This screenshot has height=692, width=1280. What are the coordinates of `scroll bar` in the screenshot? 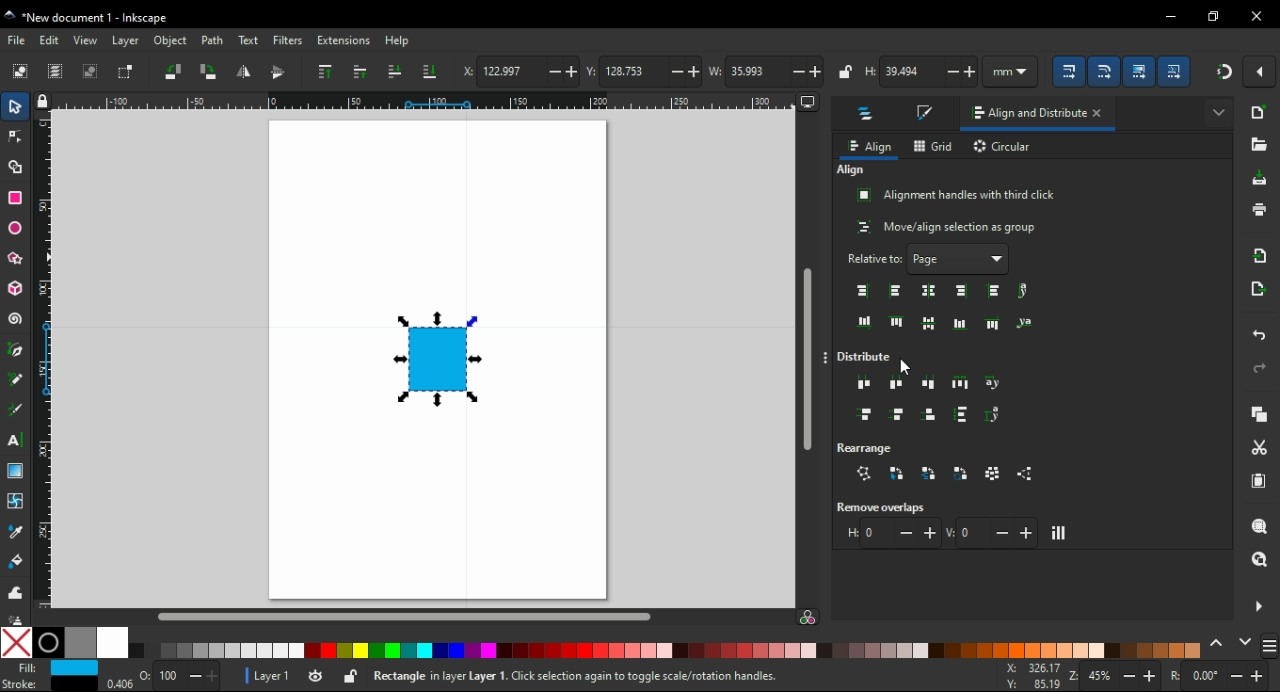 It's located at (807, 350).